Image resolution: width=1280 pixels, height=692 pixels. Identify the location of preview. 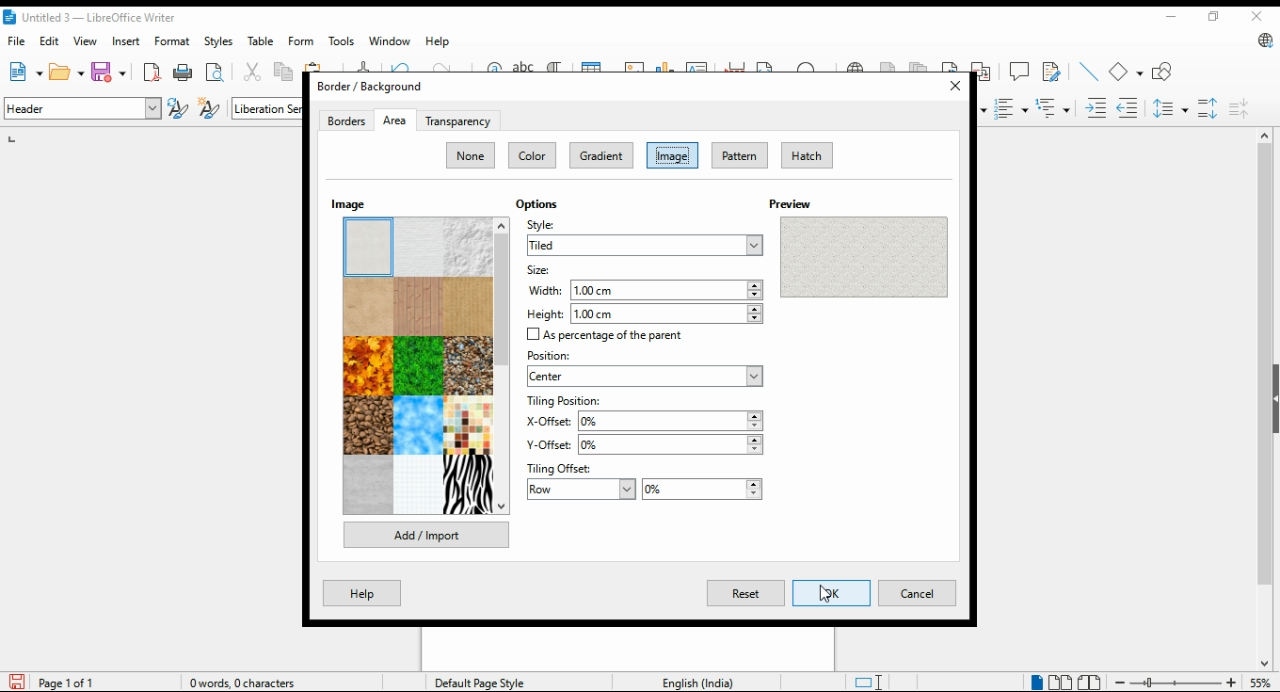
(863, 250).